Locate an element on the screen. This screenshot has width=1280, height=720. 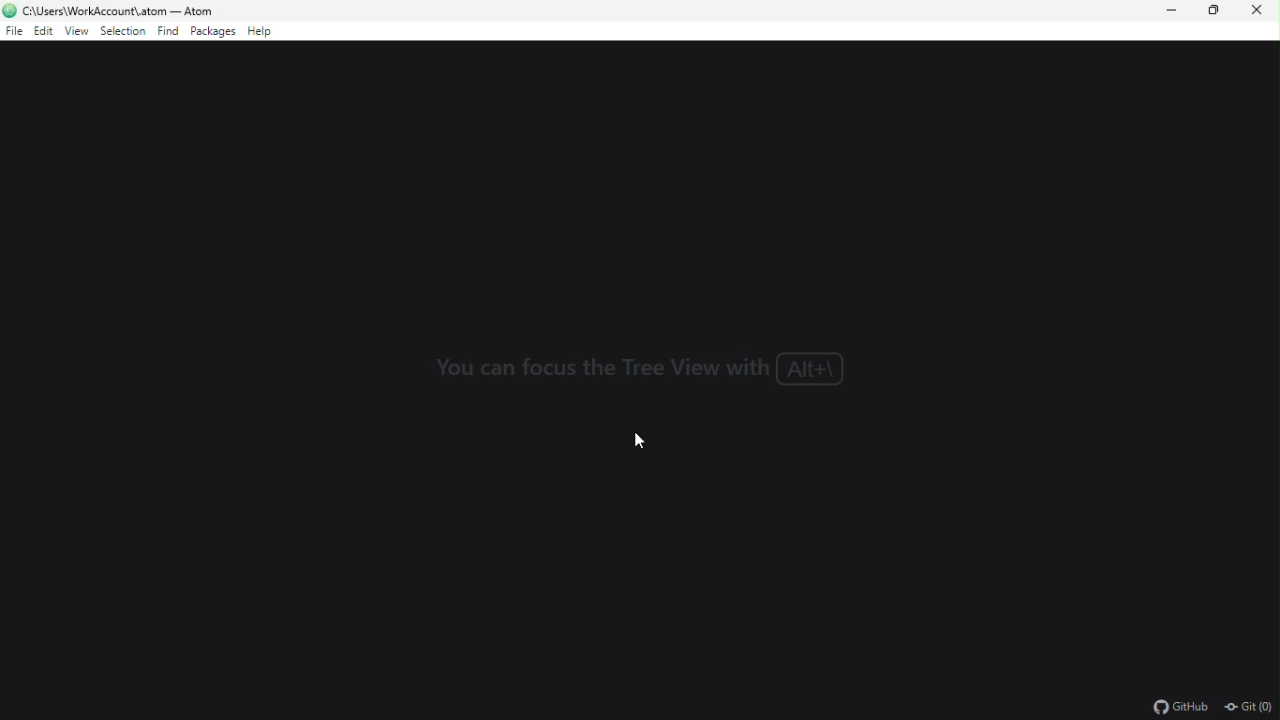
find is located at coordinates (166, 31).